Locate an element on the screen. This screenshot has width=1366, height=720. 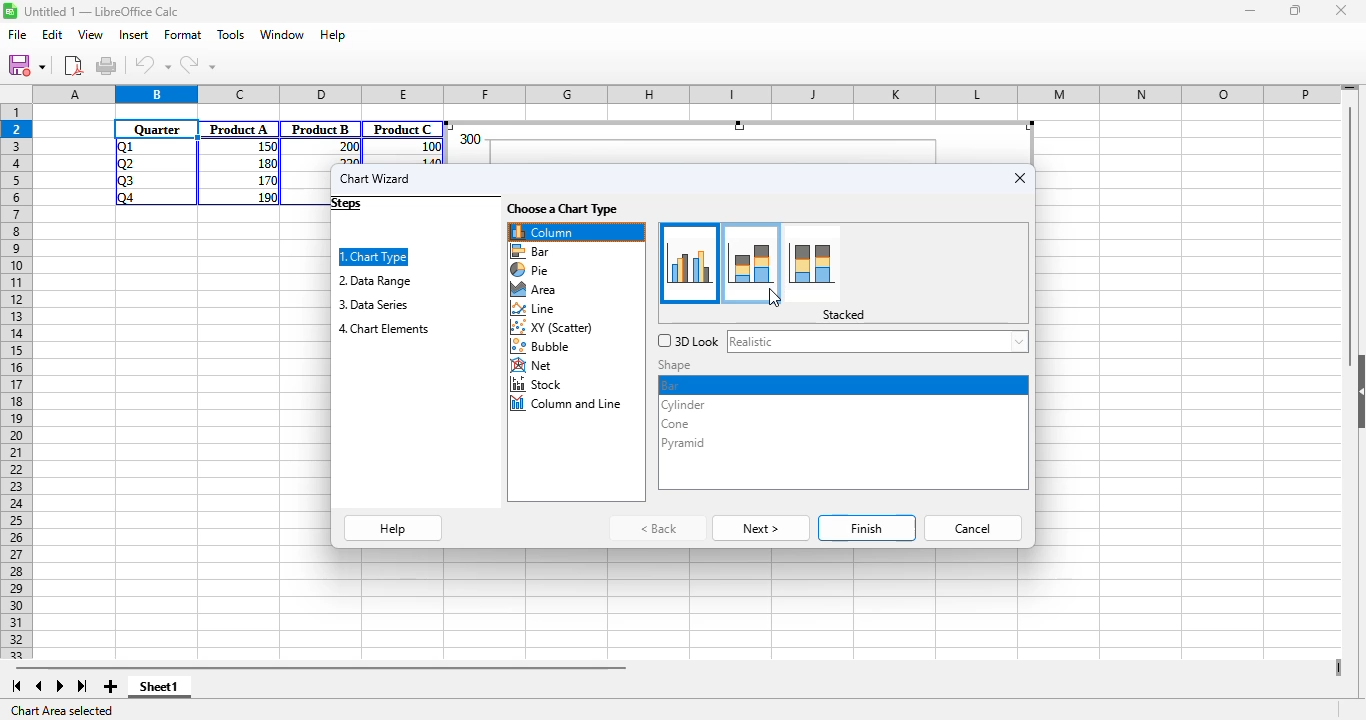
undo is located at coordinates (153, 65).